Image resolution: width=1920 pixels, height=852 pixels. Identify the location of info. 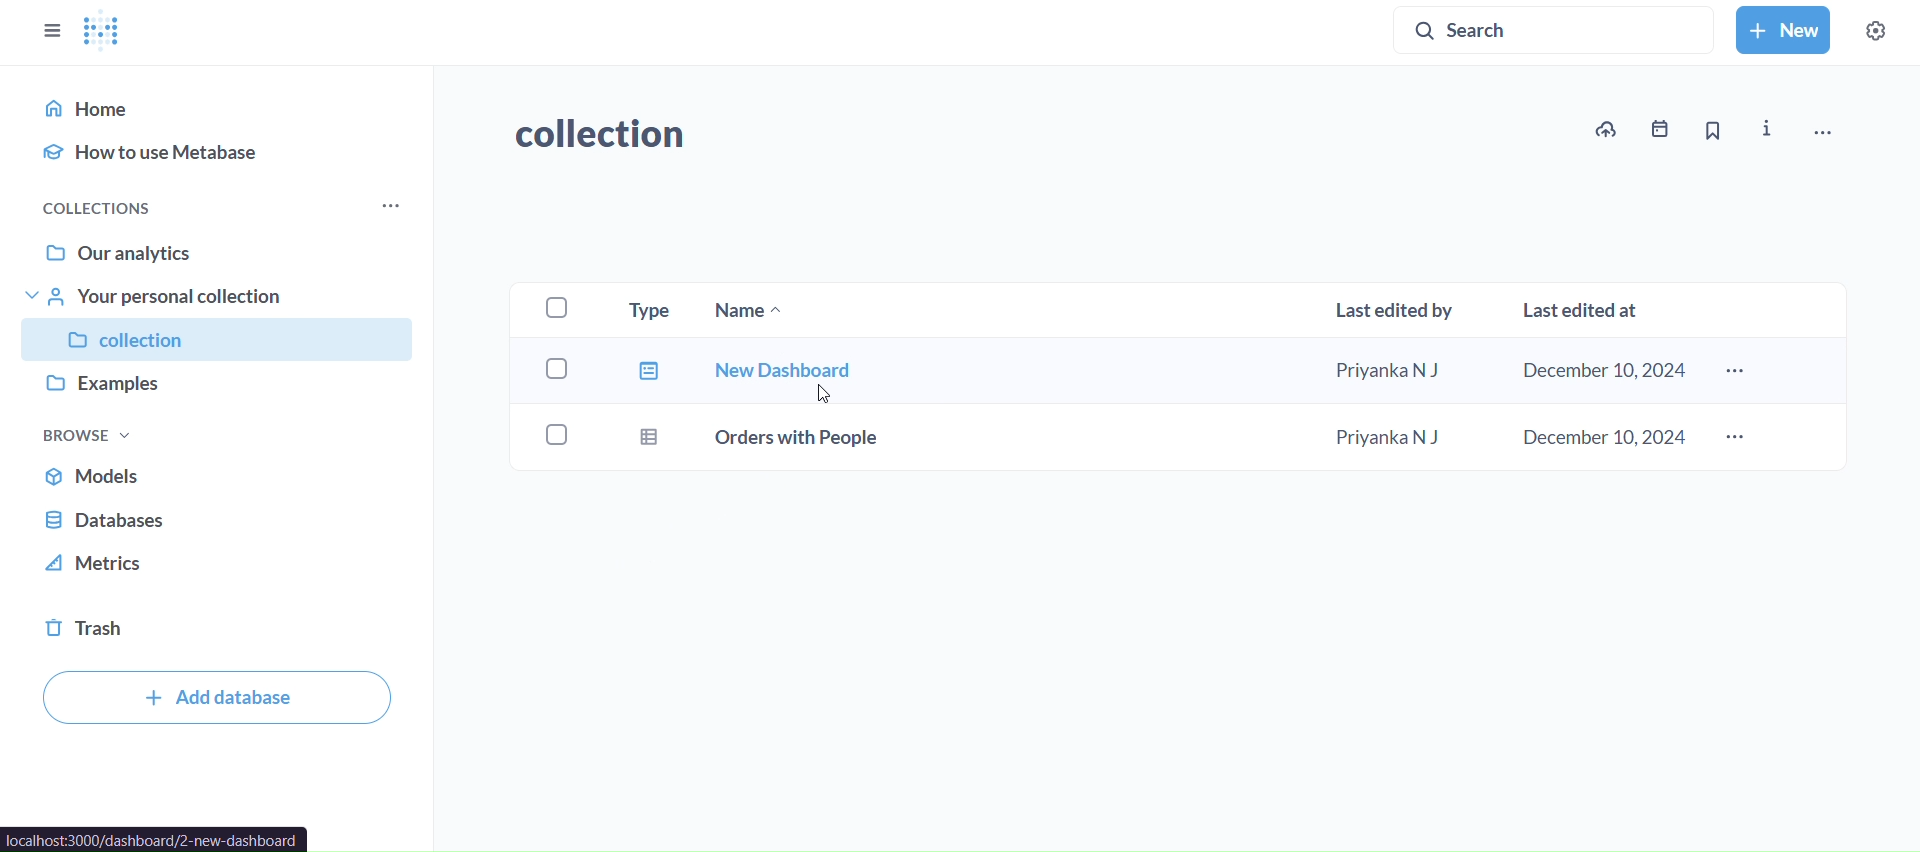
(1760, 128).